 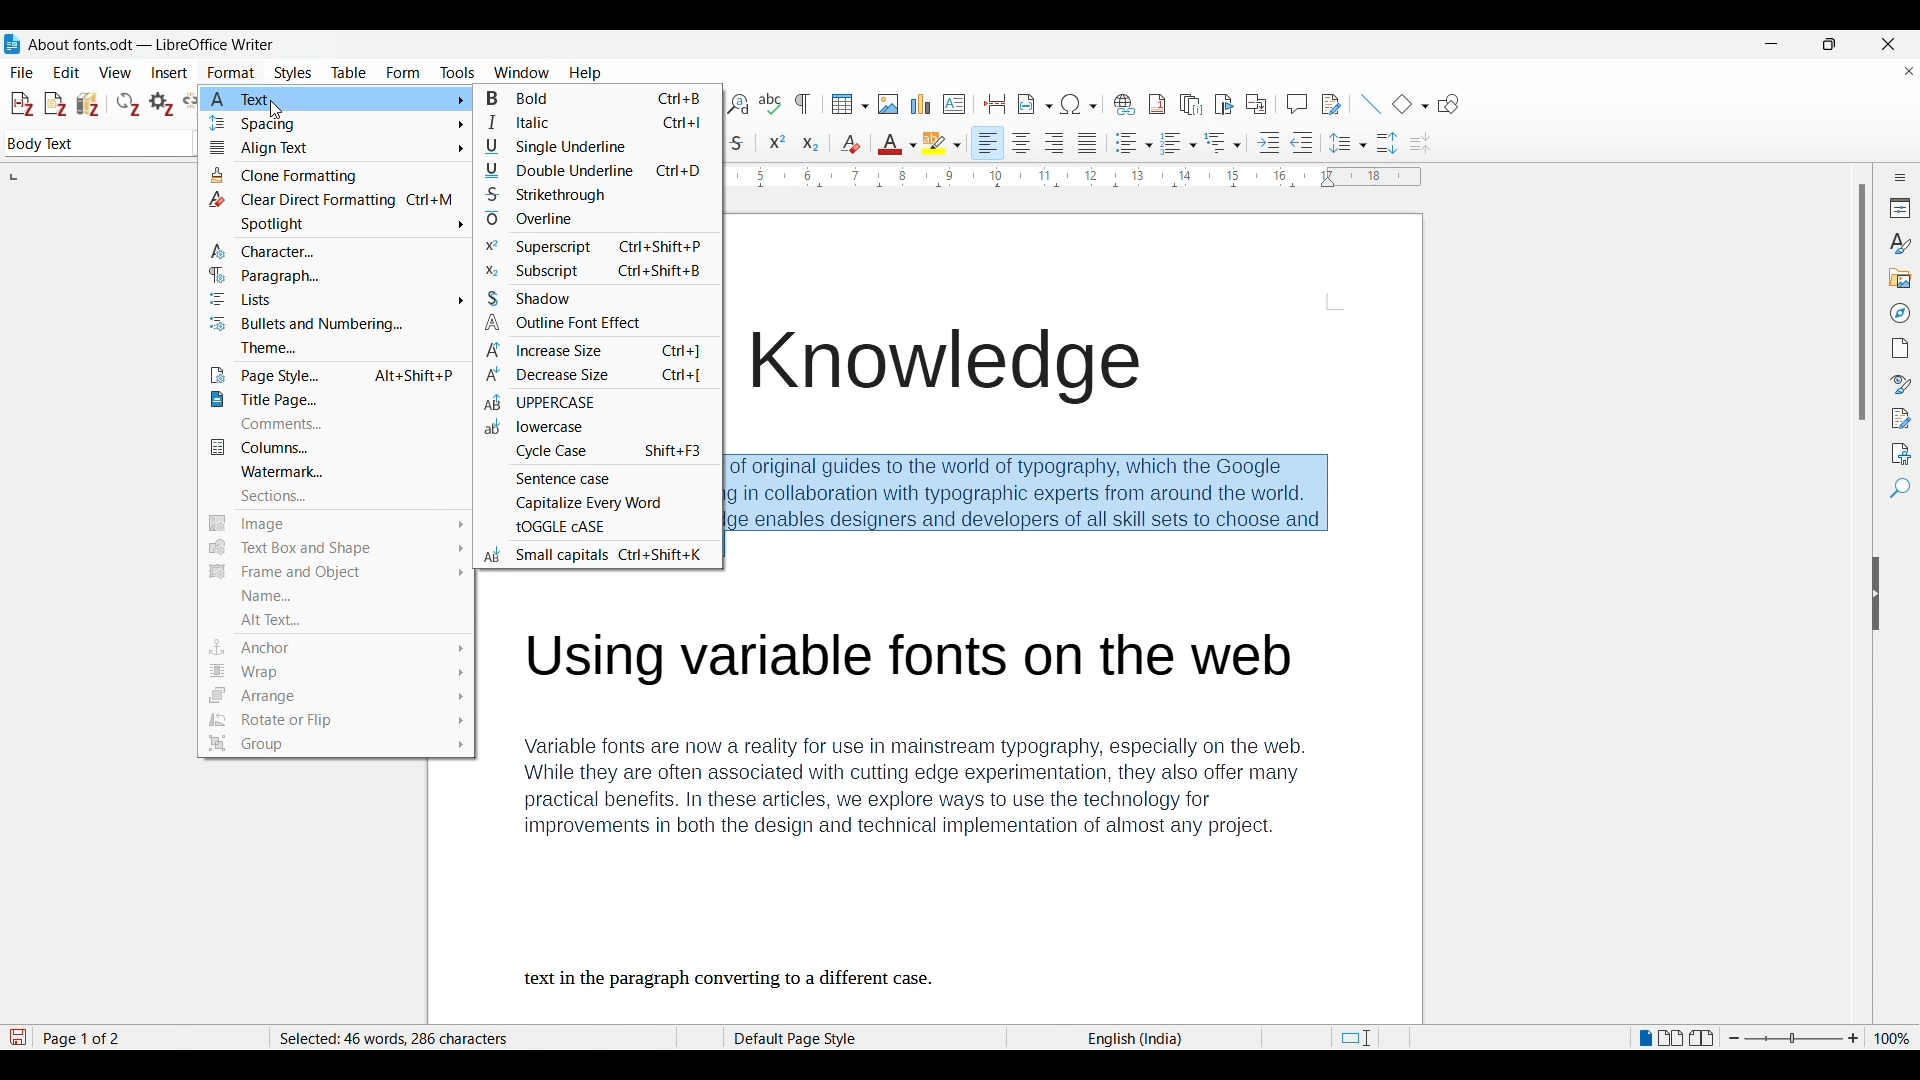 I want to click on Clone formating, so click(x=329, y=177).